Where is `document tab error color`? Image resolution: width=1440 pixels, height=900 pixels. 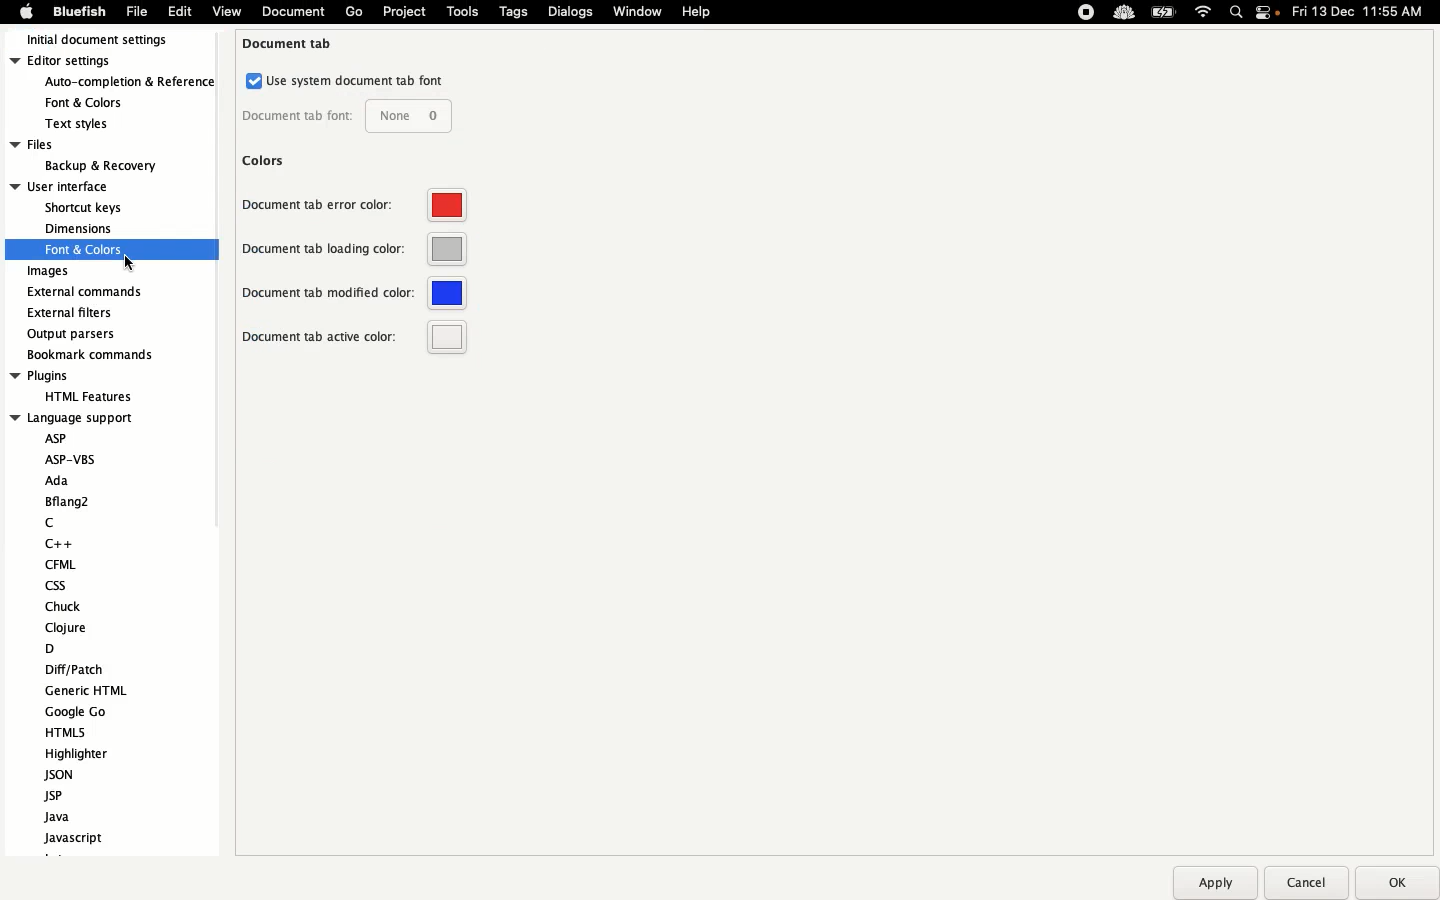 document tab error color is located at coordinates (318, 204).